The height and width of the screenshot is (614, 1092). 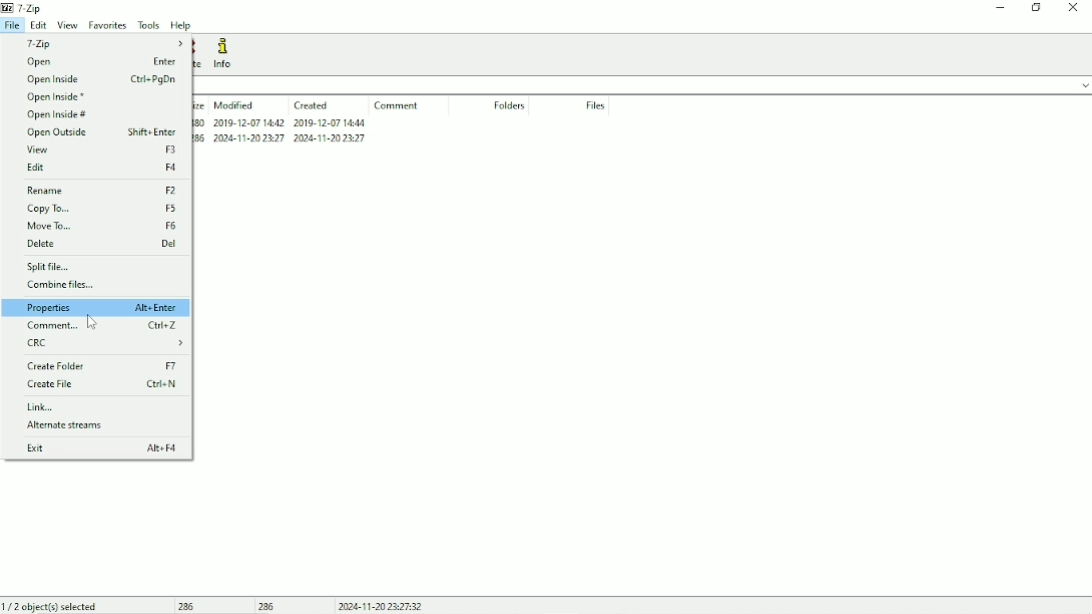 What do you see at coordinates (250, 138) in the screenshot?
I see `modified date & time` at bounding box center [250, 138].